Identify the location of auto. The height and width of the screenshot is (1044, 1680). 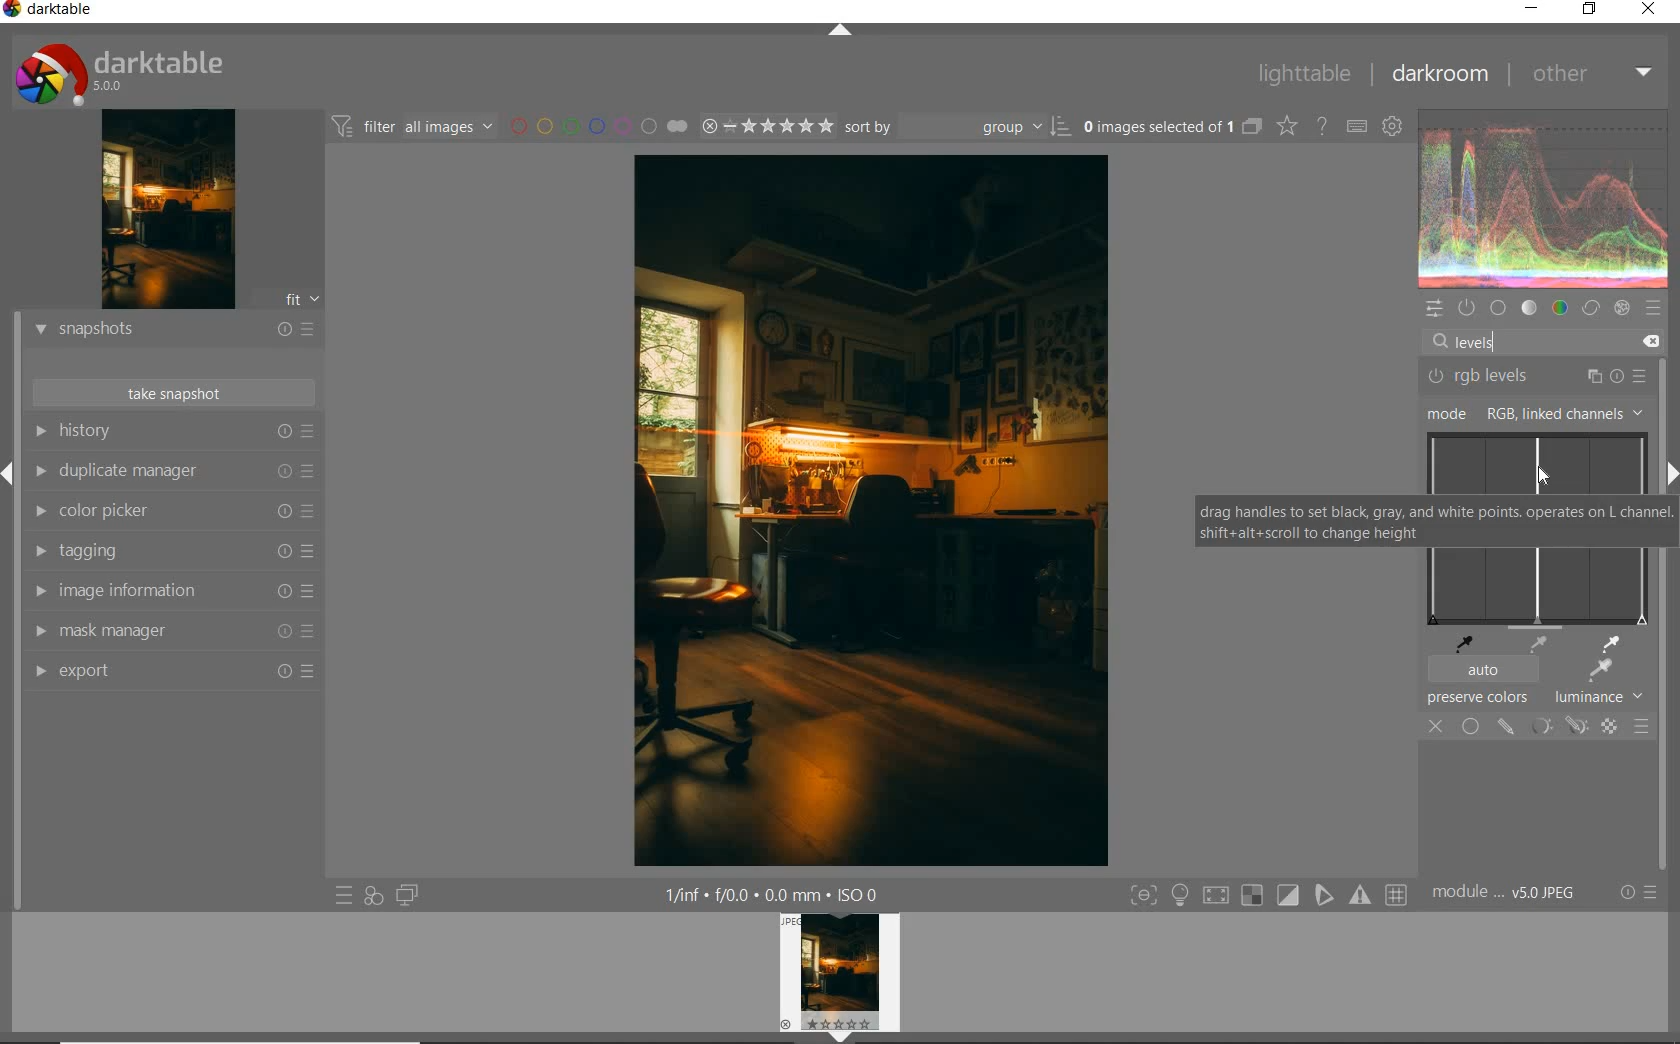
(1481, 671).